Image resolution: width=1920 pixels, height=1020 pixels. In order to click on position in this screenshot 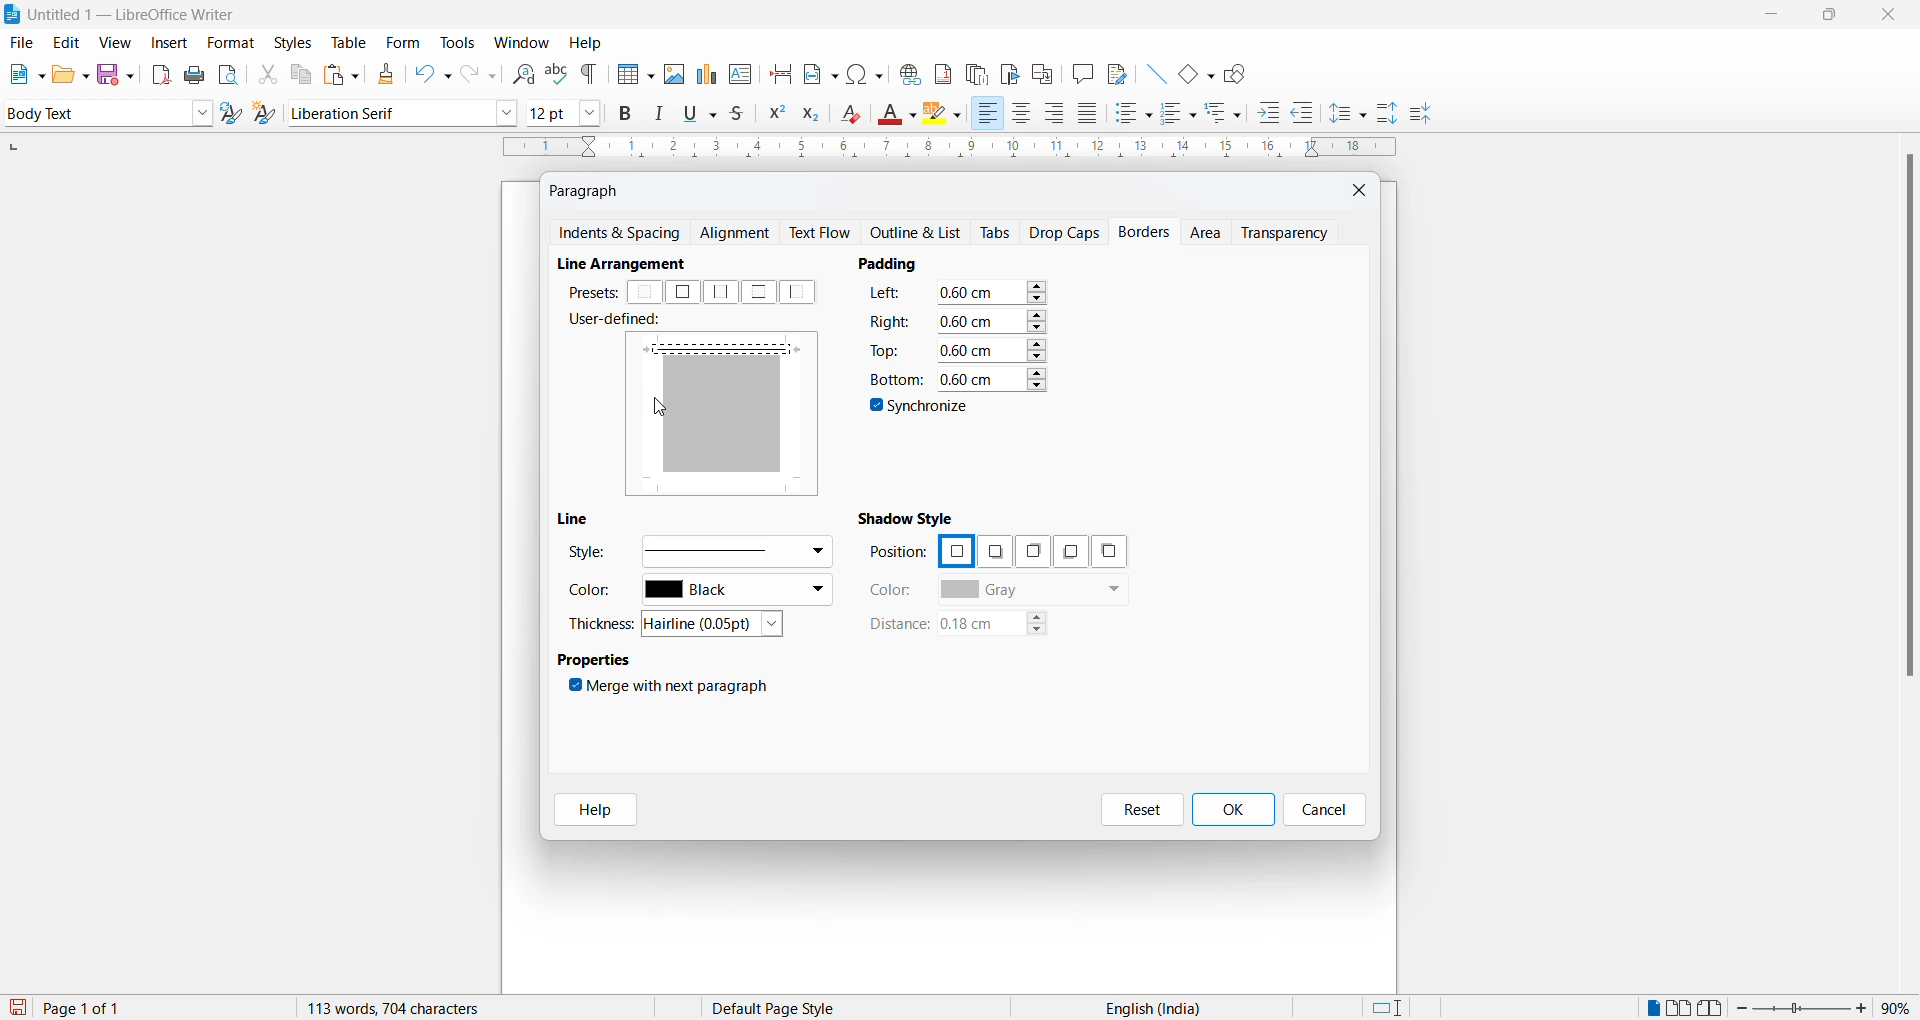, I will do `click(898, 553)`.